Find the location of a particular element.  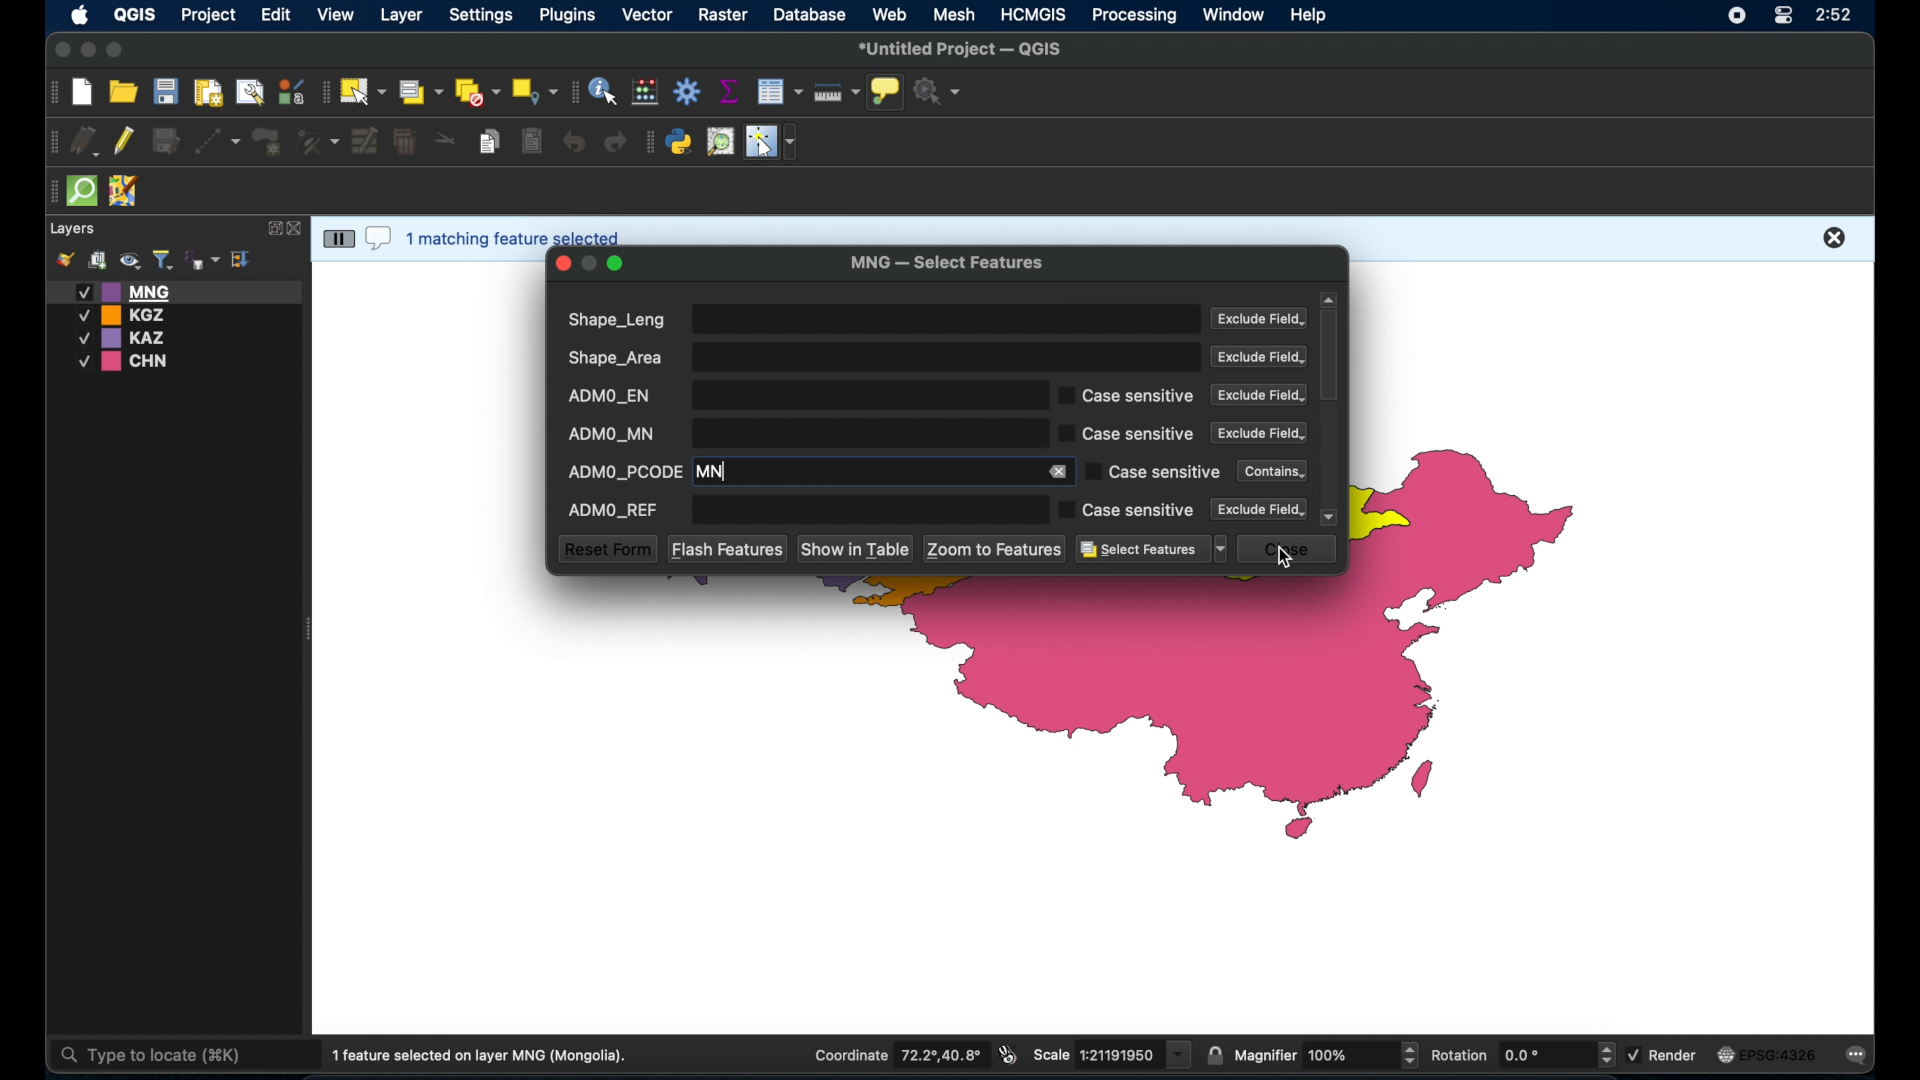

lock scale is located at coordinates (1215, 1056).